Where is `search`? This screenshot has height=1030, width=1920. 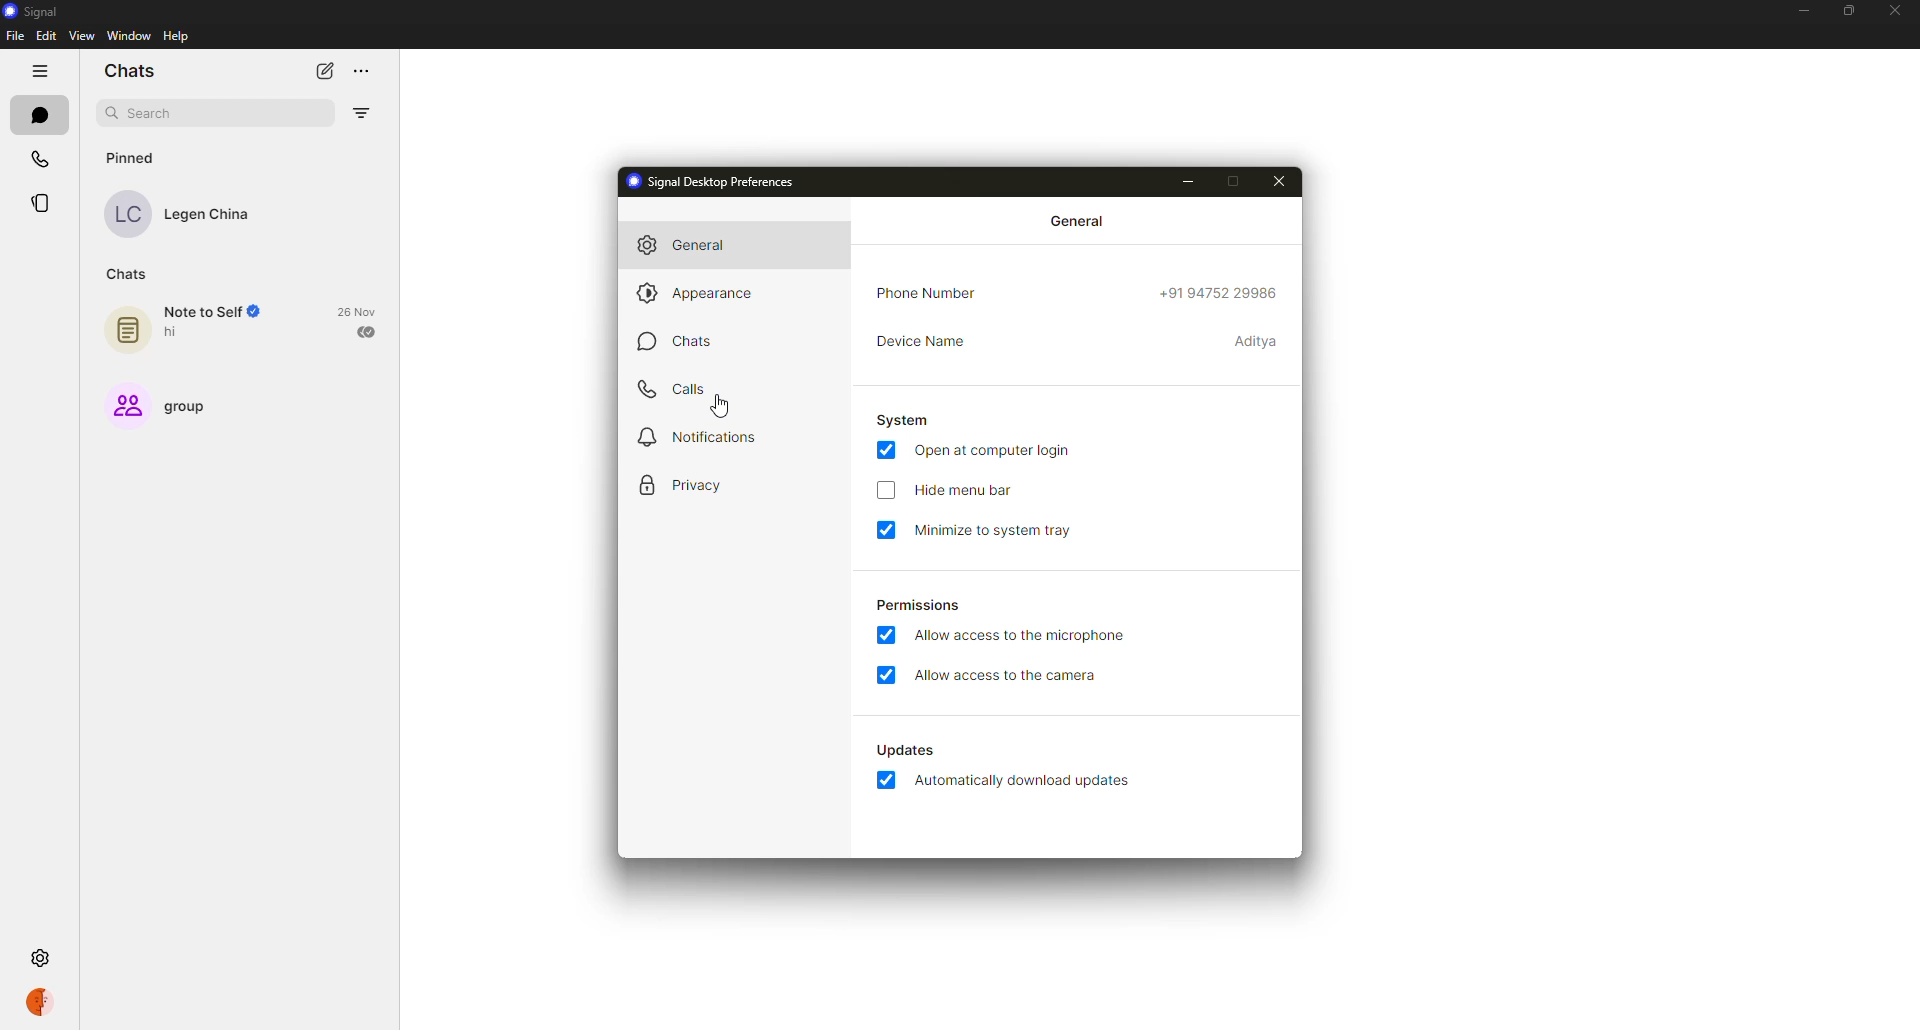 search is located at coordinates (154, 114).